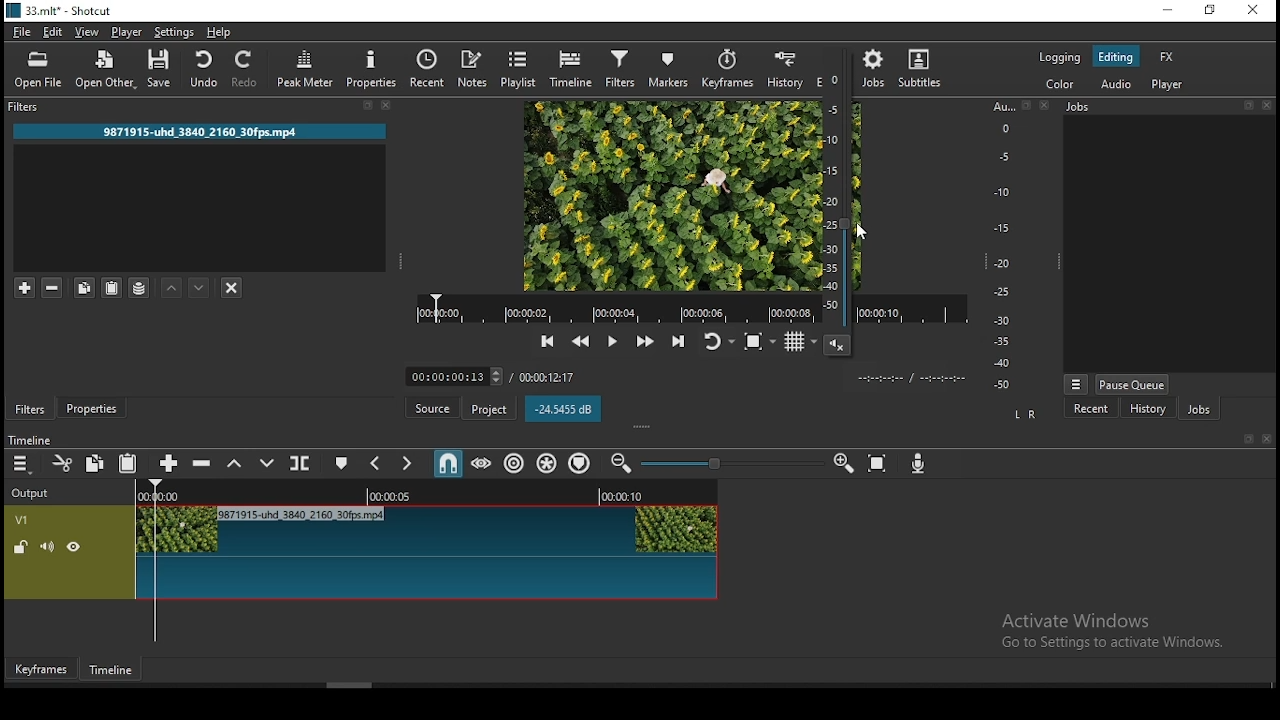 This screenshot has height=720, width=1280. I want to click on settings, so click(172, 32).